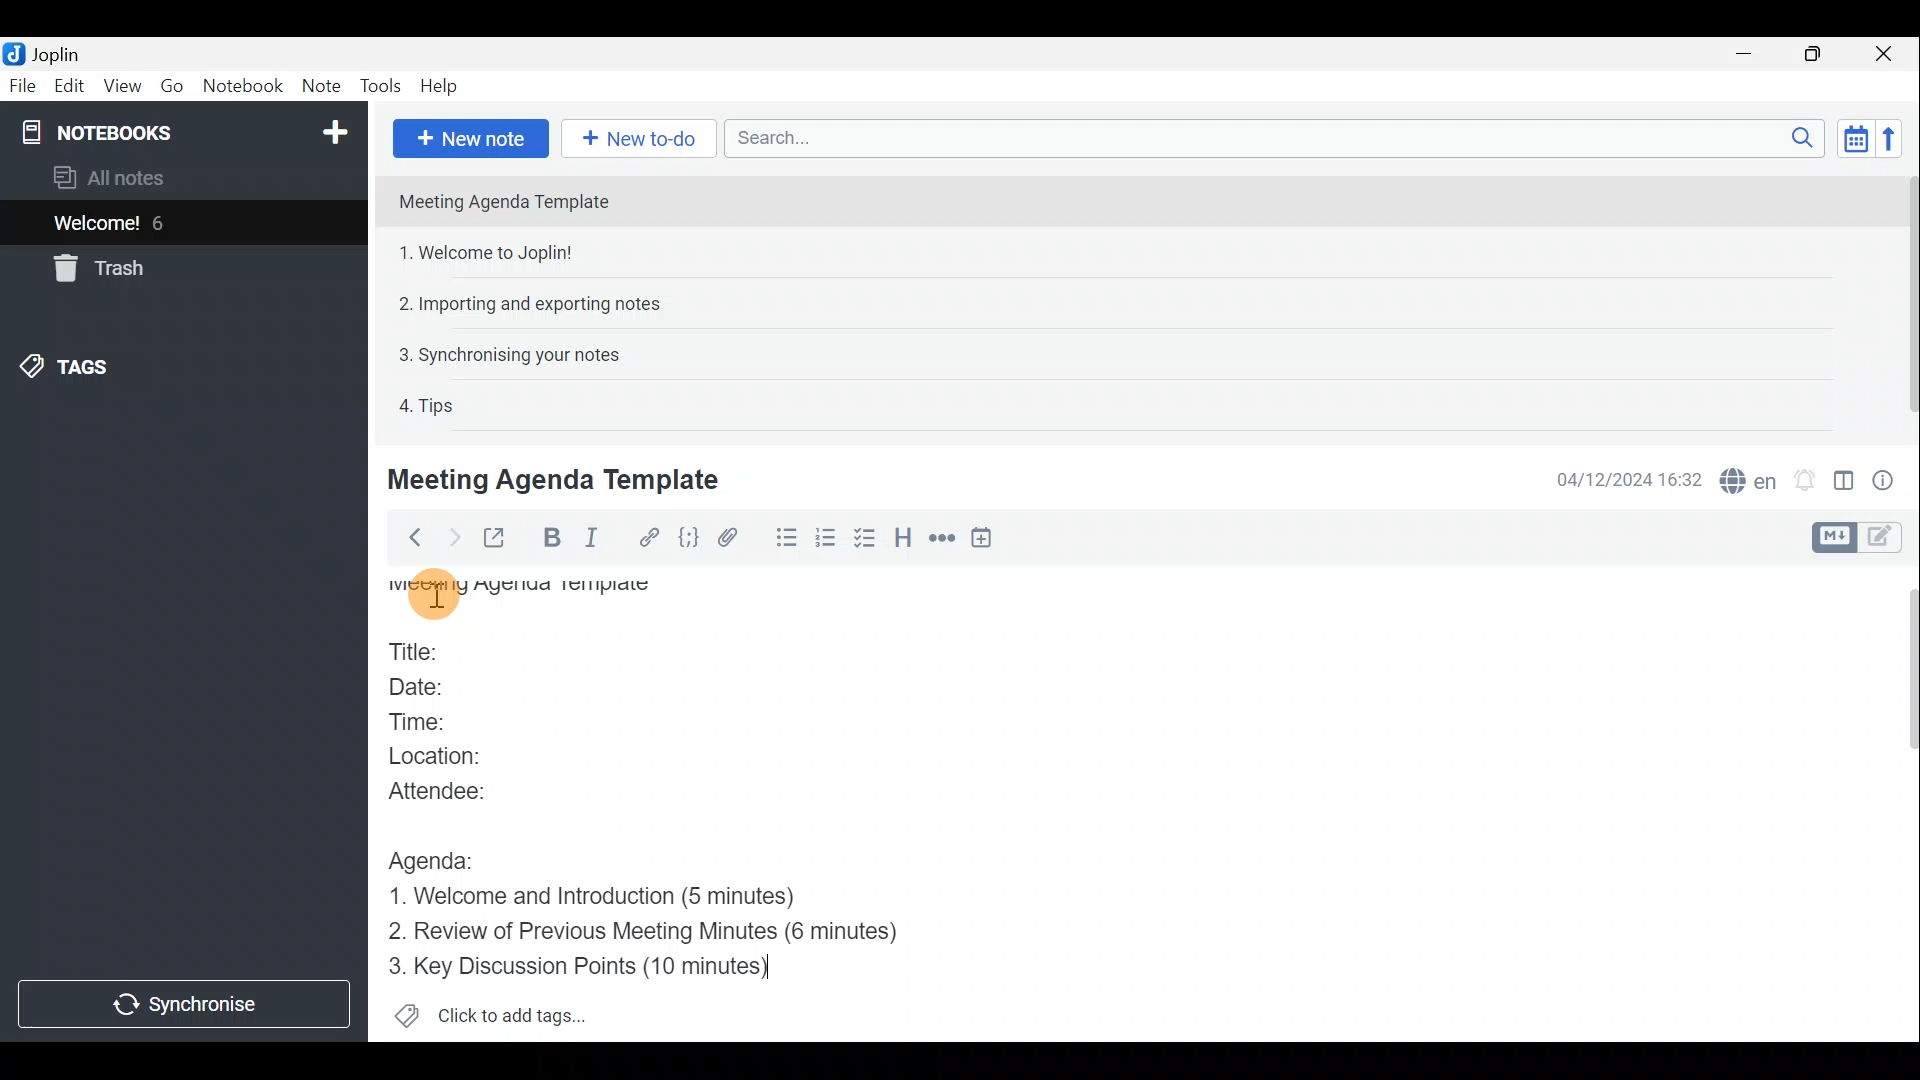 The height and width of the screenshot is (1080, 1920). Describe the element at coordinates (1814, 56) in the screenshot. I see `Maximise` at that location.